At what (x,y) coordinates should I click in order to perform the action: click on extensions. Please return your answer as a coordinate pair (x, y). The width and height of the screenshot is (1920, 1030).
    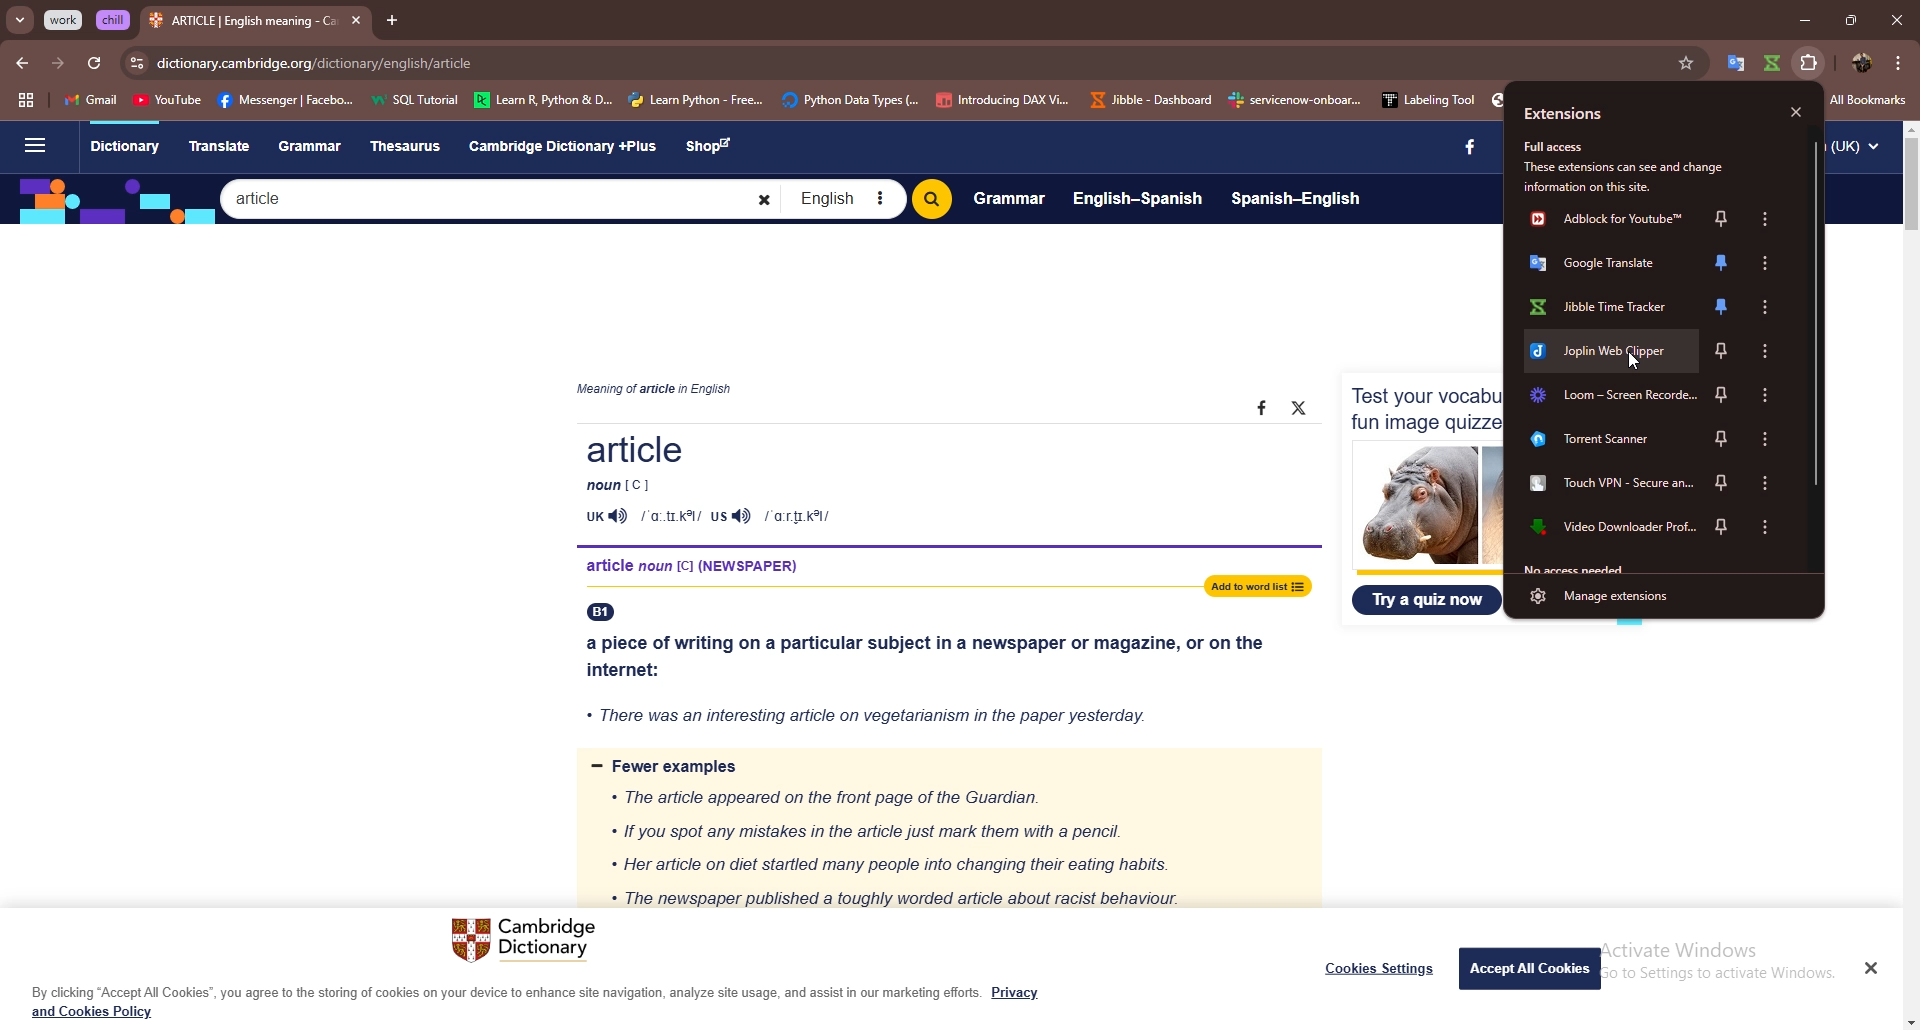
    Looking at the image, I should click on (1563, 115).